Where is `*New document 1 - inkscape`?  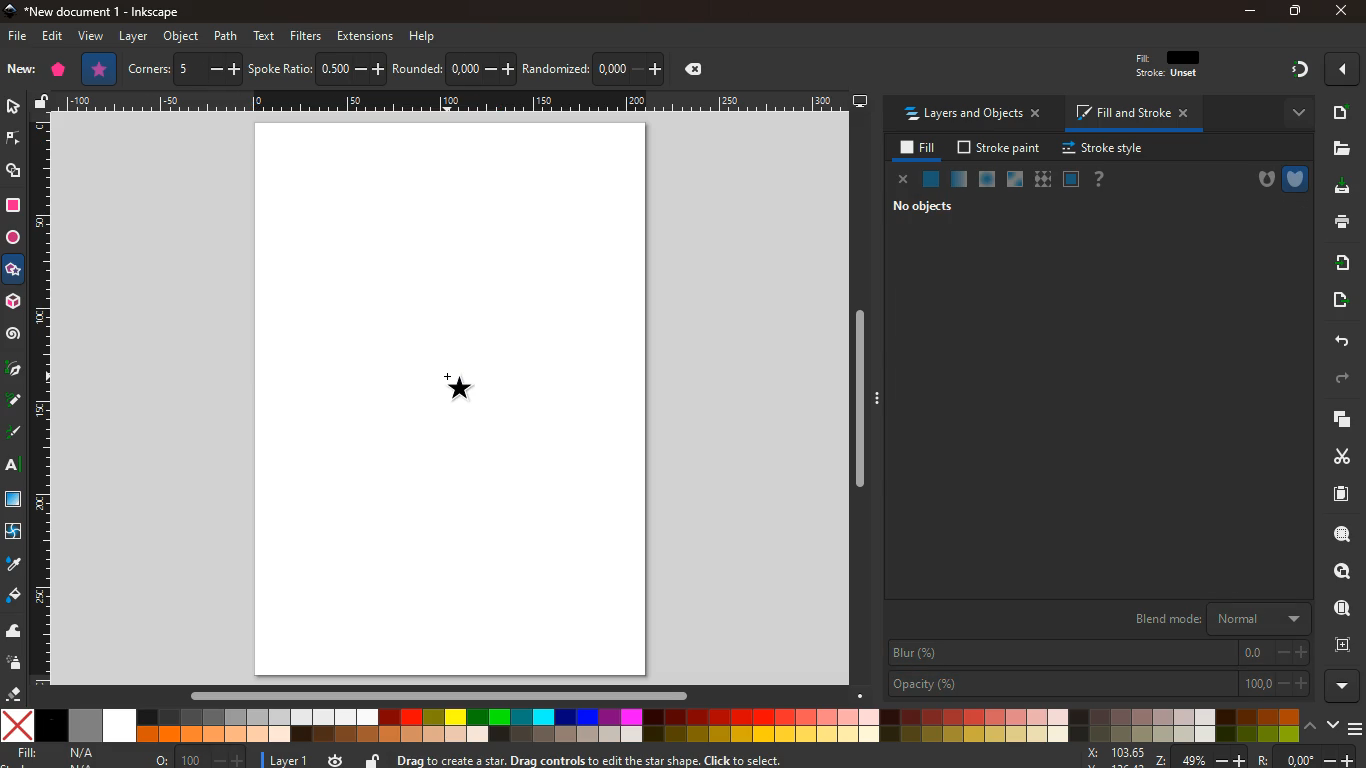 *New document 1 - inkscape is located at coordinates (102, 12).